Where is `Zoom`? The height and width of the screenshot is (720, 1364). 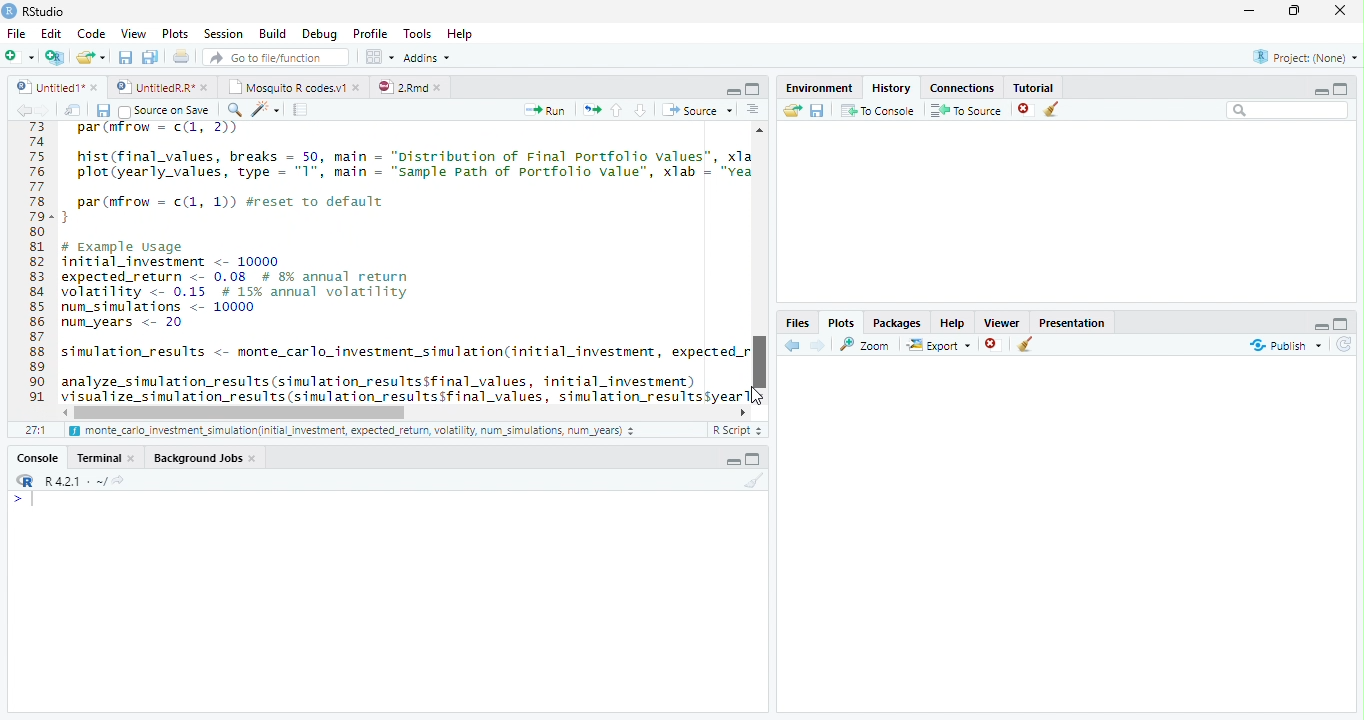 Zoom is located at coordinates (866, 344).